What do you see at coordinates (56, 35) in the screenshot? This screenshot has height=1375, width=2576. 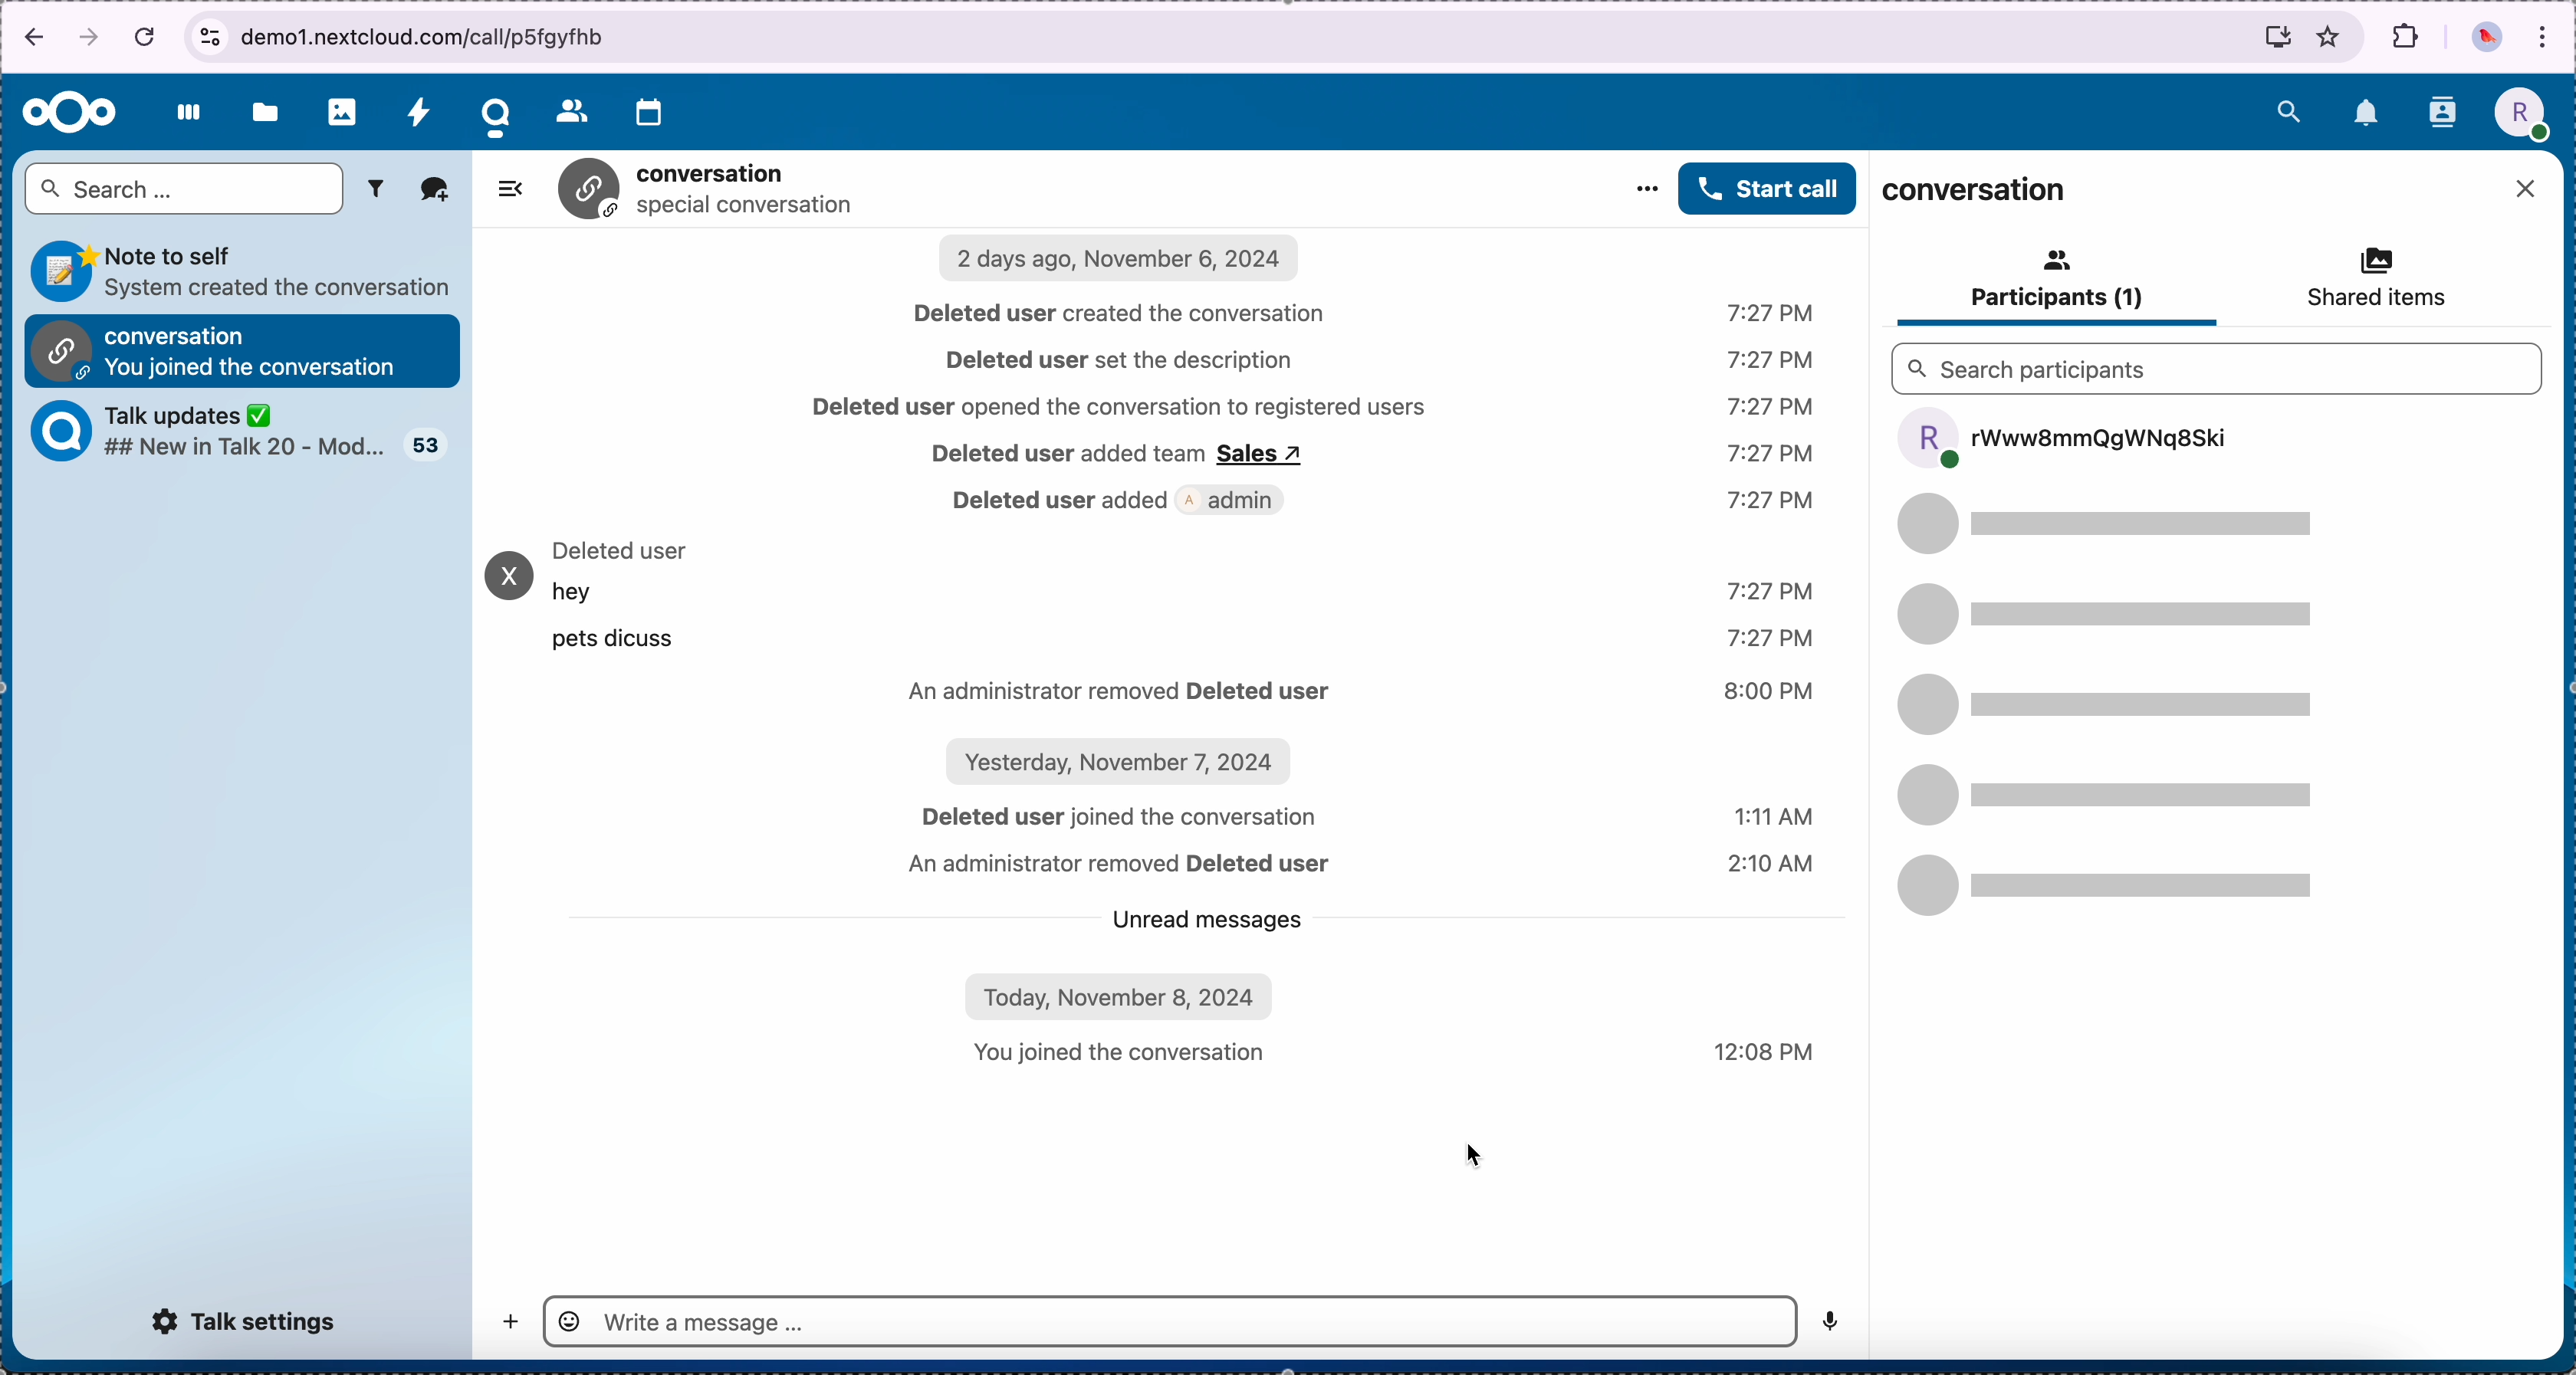 I see `navigation arrows` at bounding box center [56, 35].